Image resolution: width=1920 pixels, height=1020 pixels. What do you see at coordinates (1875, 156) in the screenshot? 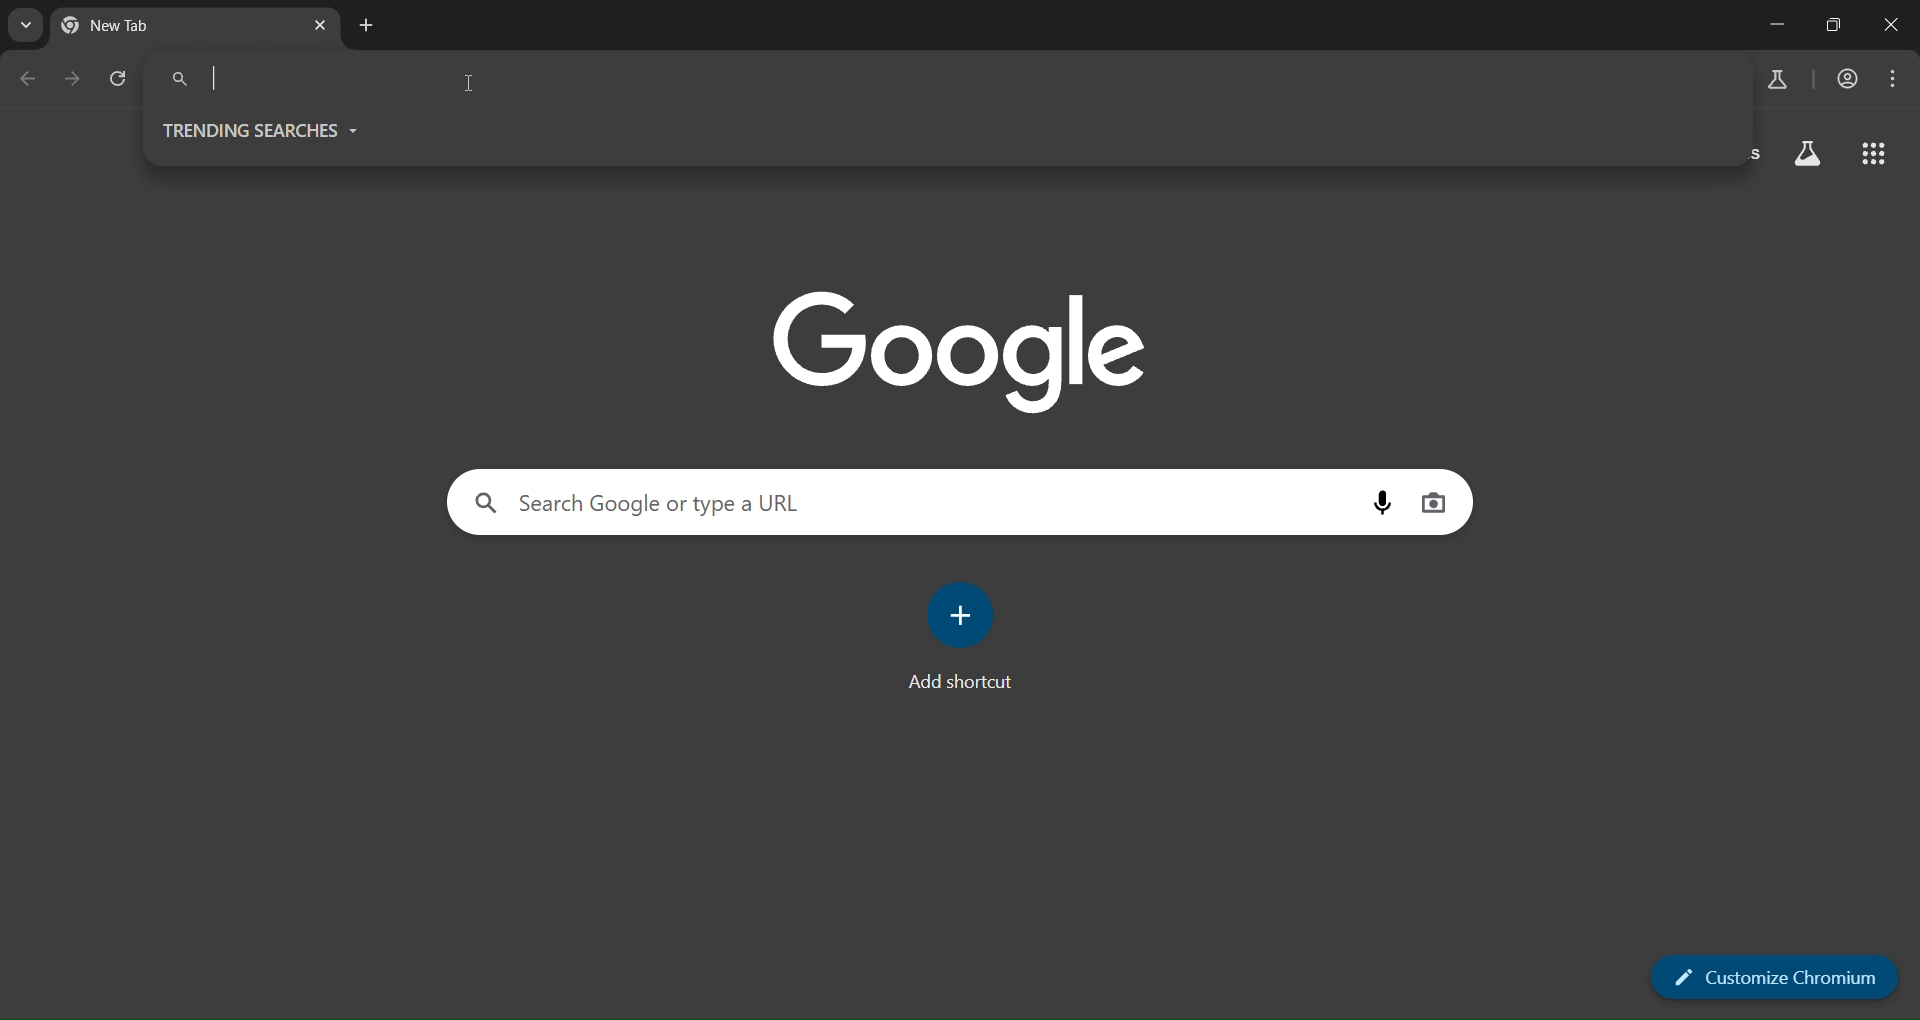
I see `google apps` at bounding box center [1875, 156].